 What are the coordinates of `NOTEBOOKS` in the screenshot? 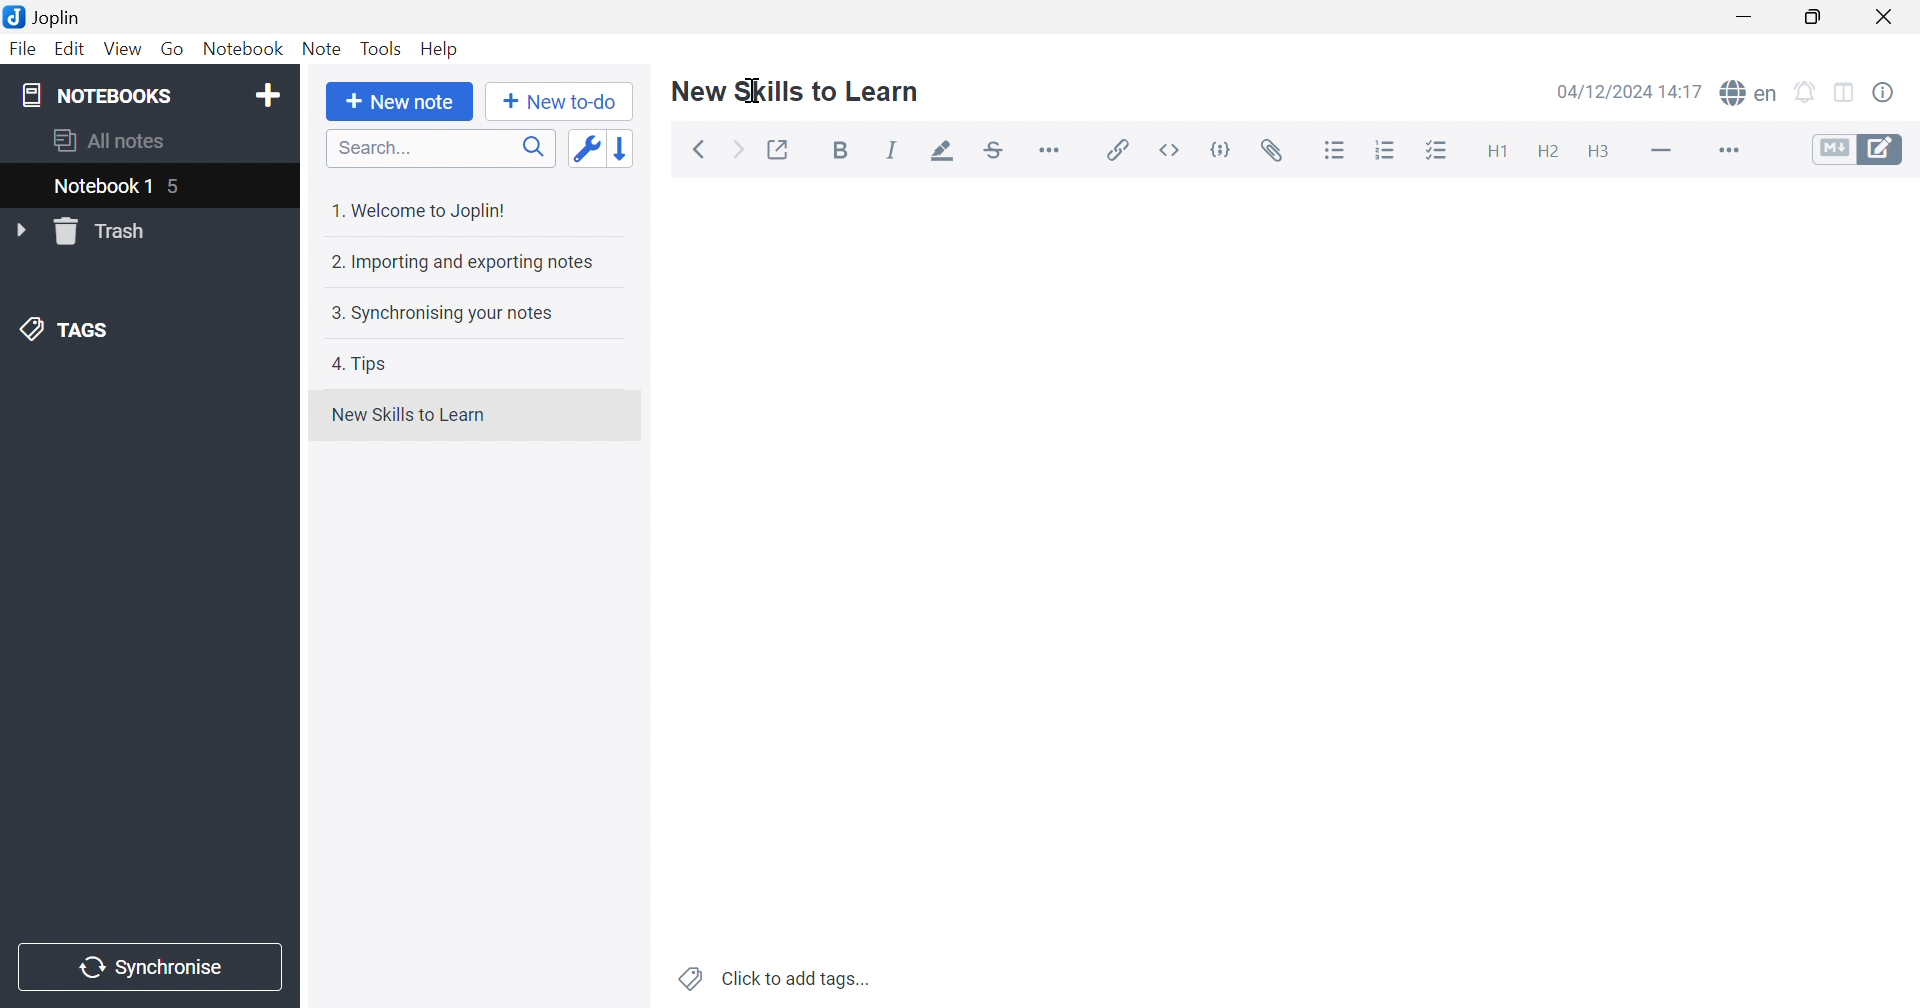 It's located at (95, 94).